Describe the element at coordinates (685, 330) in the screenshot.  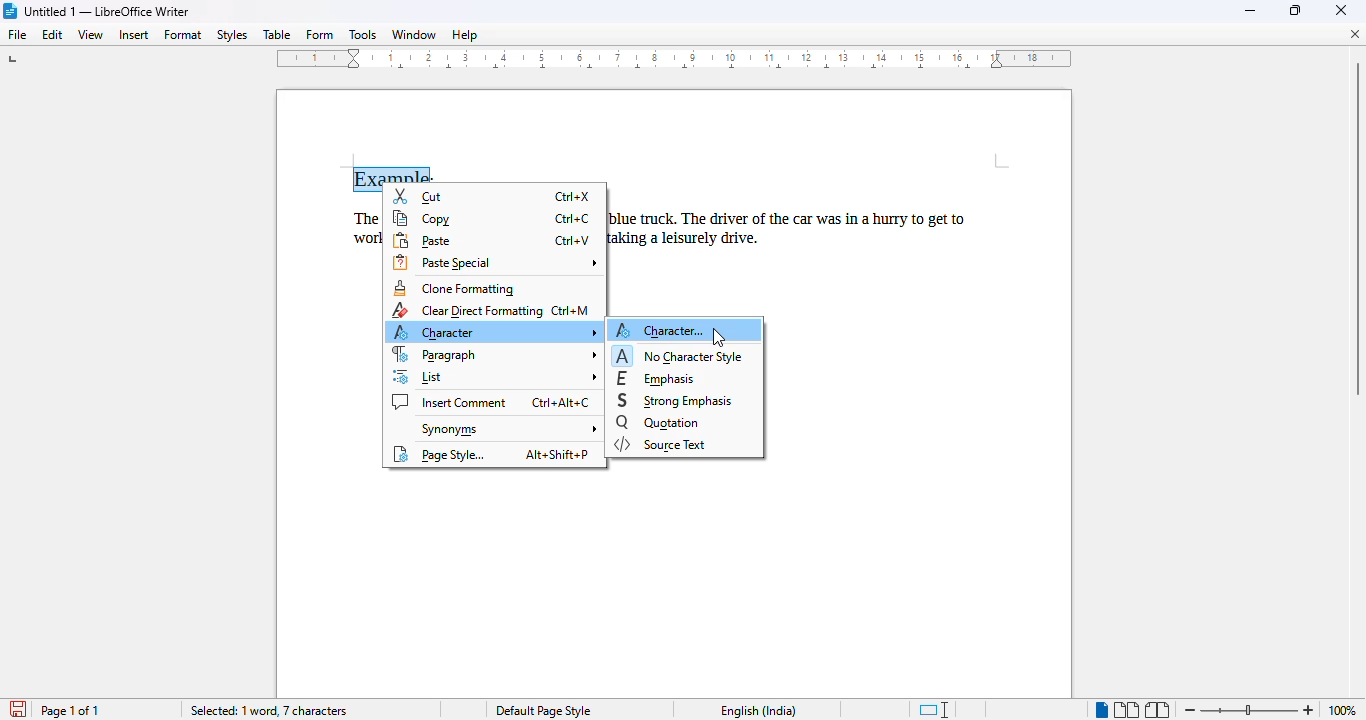
I see `character` at that location.